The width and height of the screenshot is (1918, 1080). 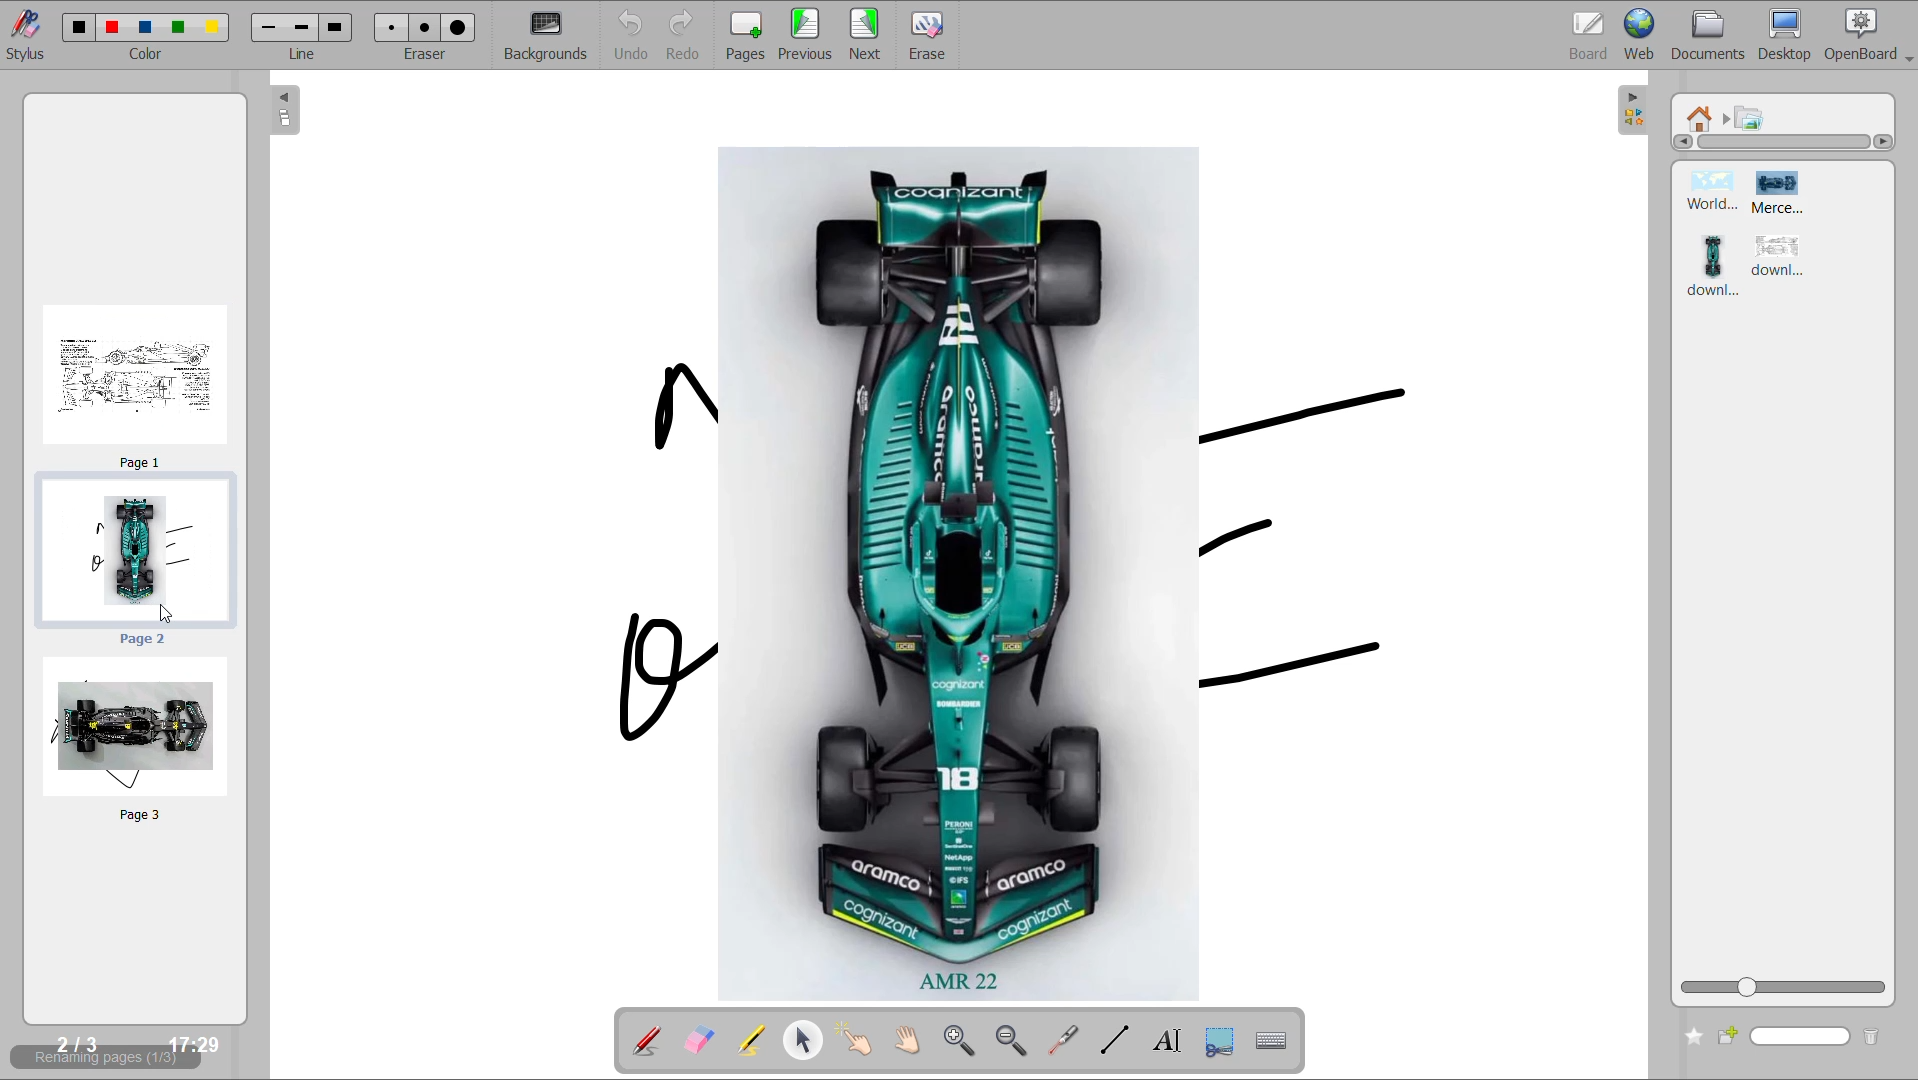 What do you see at coordinates (1752, 120) in the screenshot?
I see `picture` at bounding box center [1752, 120].